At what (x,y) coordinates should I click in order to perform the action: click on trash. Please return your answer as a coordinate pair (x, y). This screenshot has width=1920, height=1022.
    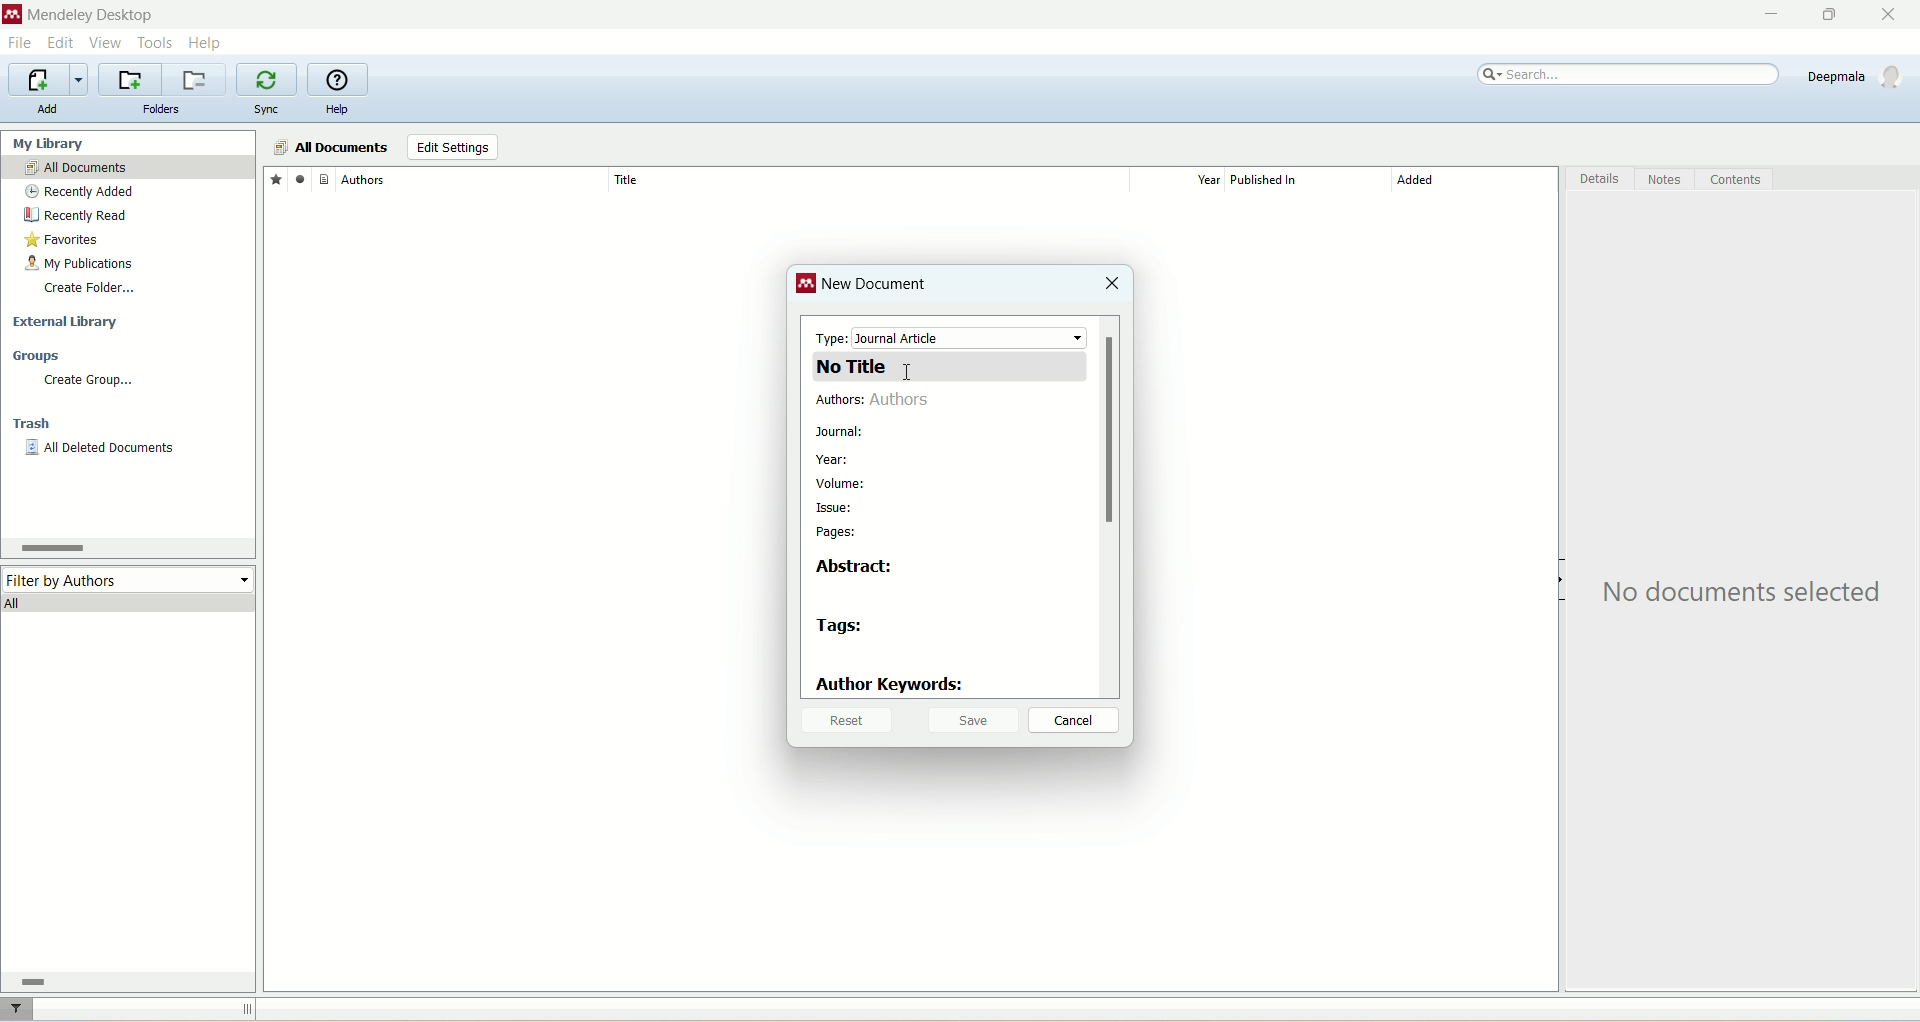
    Looking at the image, I should click on (35, 426).